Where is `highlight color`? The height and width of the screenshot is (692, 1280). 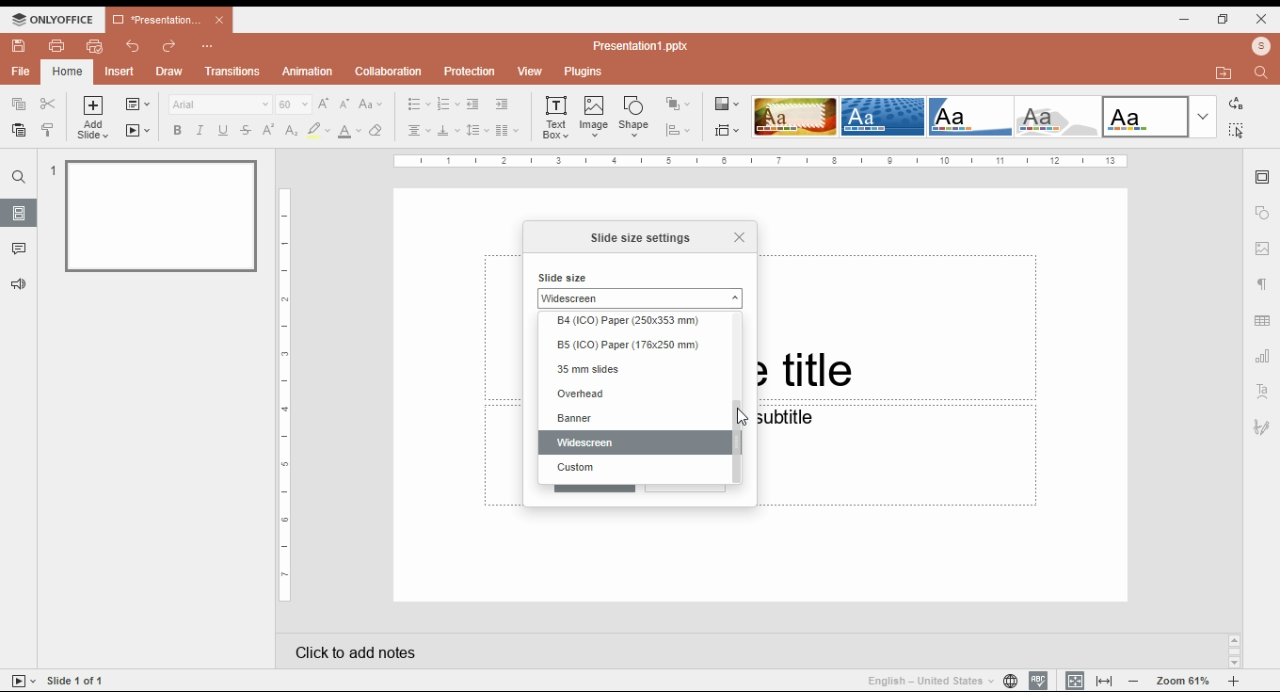
highlight color is located at coordinates (318, 130).